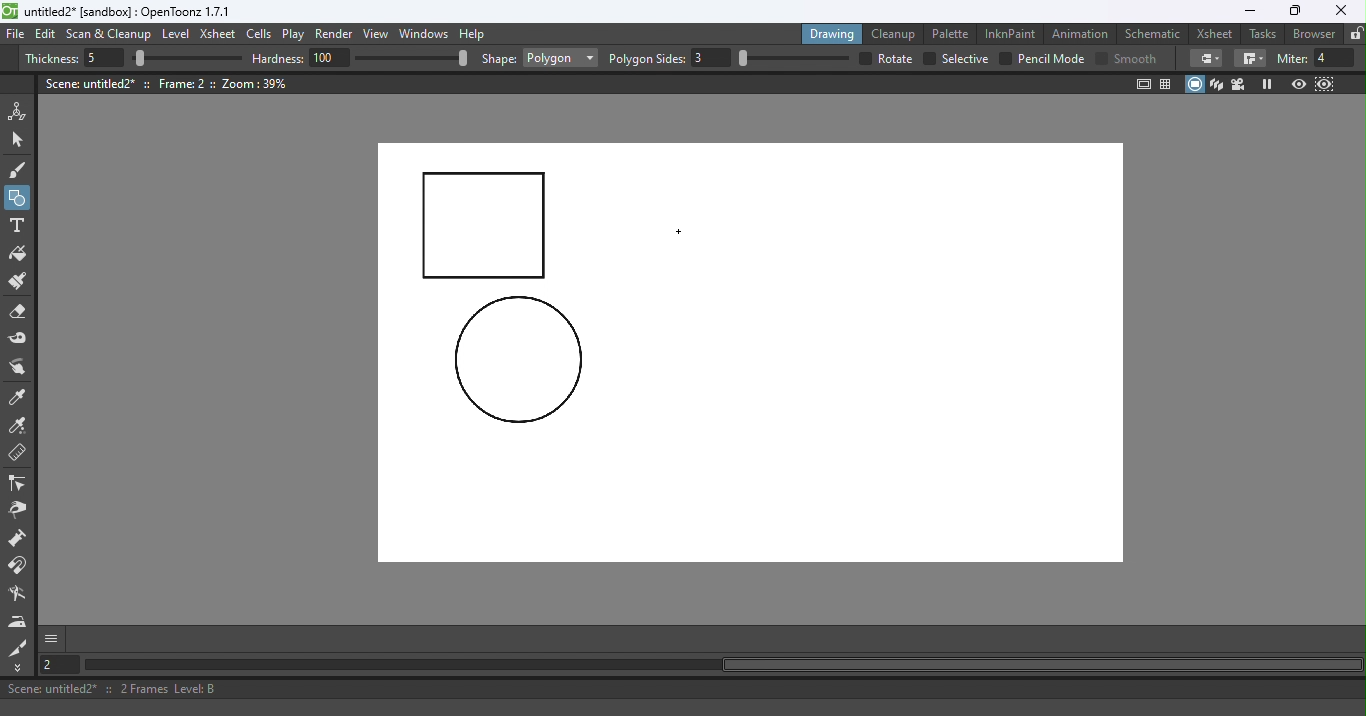 The height and width of the screenshot is (716, 1366). I want to click on checkbox, so click(863, 58).